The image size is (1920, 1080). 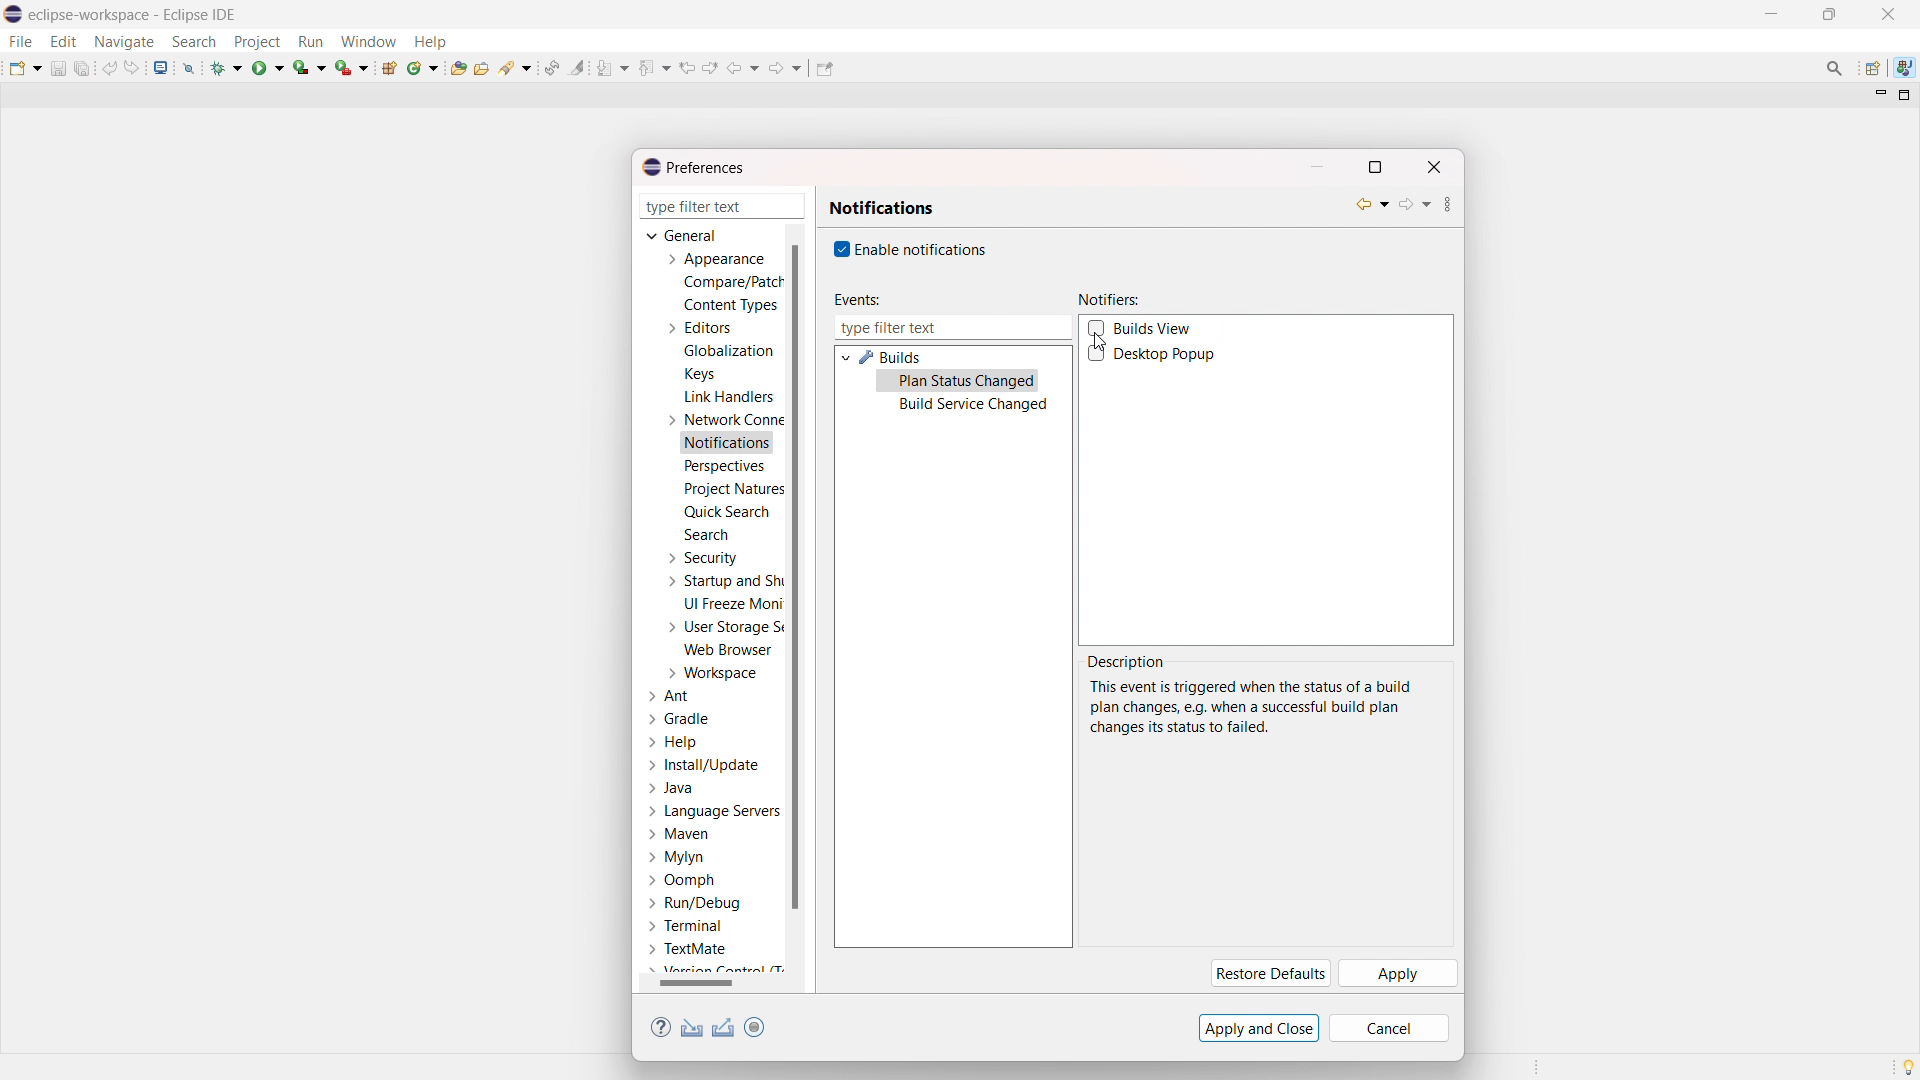 I want to click on notifiers, so click(x=1109, y=300).